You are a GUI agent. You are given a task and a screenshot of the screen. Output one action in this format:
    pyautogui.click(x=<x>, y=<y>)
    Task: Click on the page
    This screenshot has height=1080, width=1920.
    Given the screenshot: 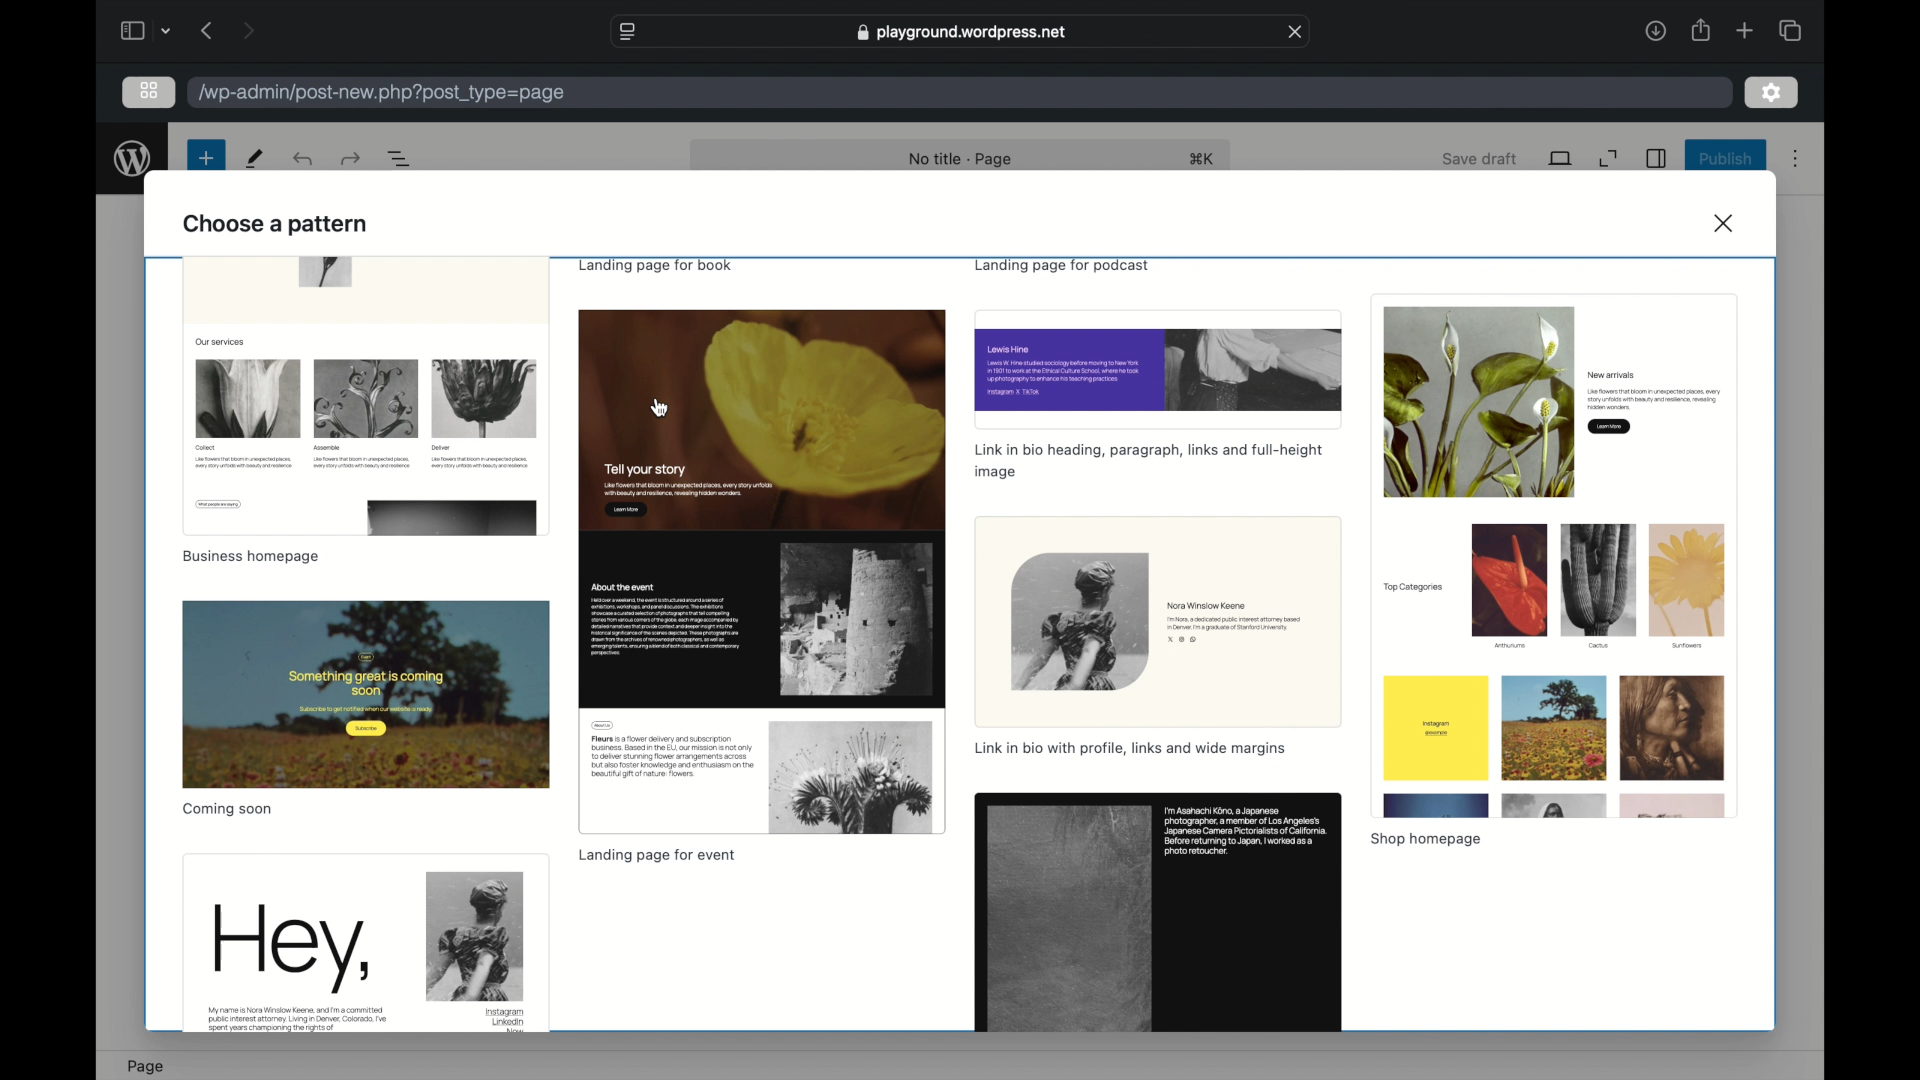 What is the action you would take?
    pyautogui.click(x=145, y=1065)
    